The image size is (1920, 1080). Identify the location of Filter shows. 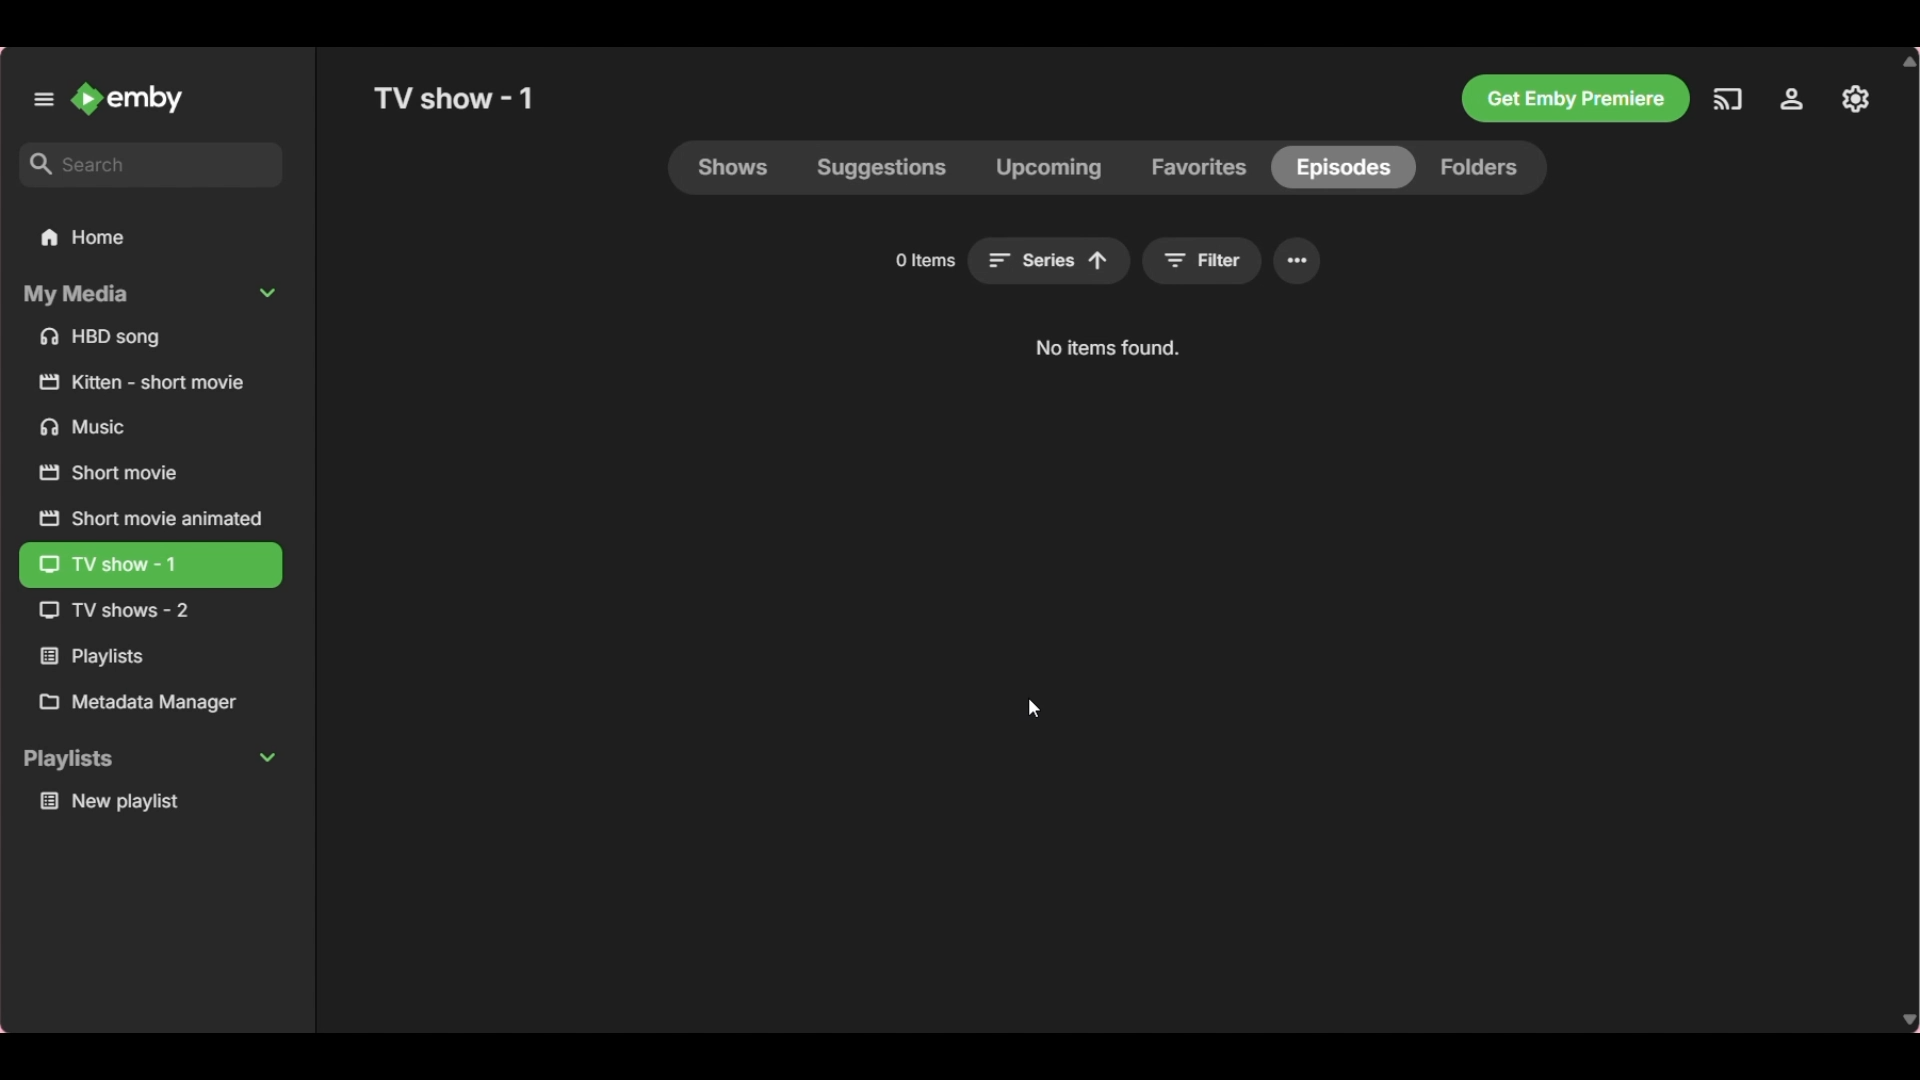
(1202, 261).